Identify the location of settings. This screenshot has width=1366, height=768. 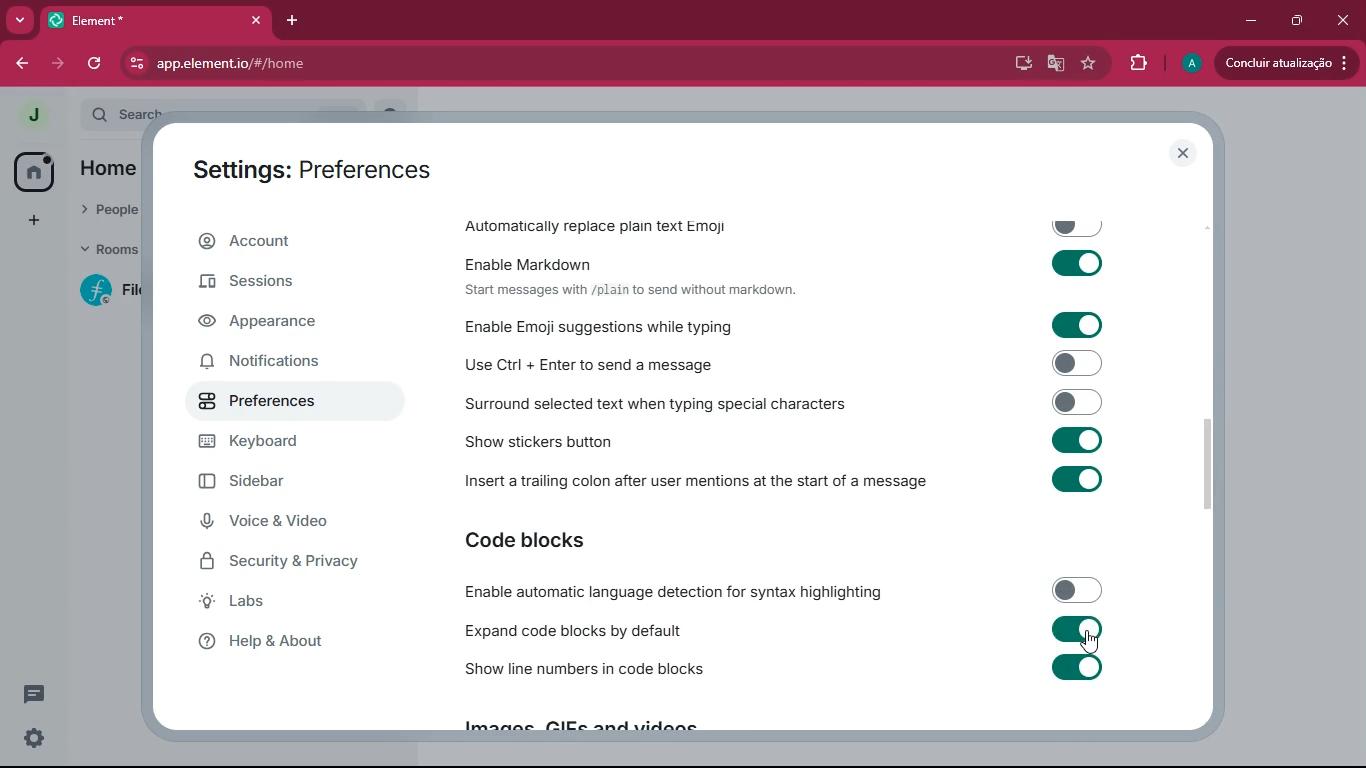
(35, 739).